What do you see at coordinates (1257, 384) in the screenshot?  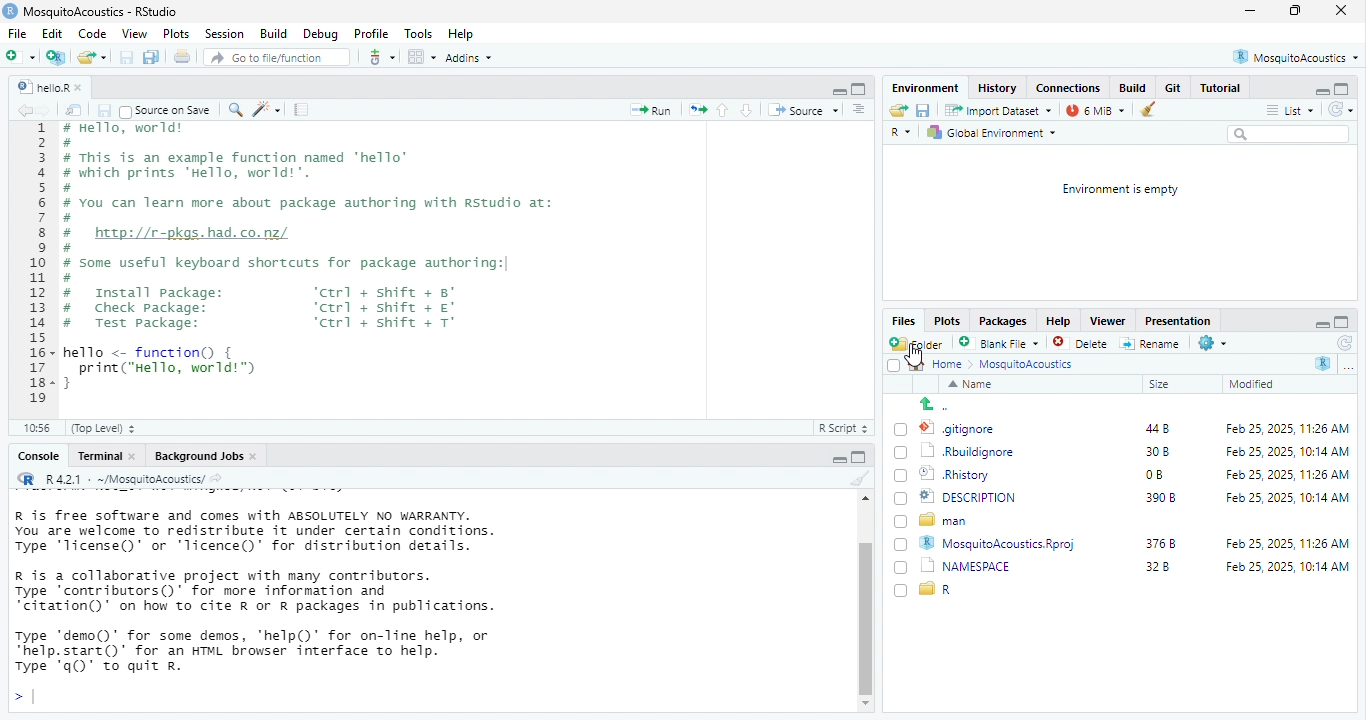 I see `modified` at bounding box center [1257, 384].